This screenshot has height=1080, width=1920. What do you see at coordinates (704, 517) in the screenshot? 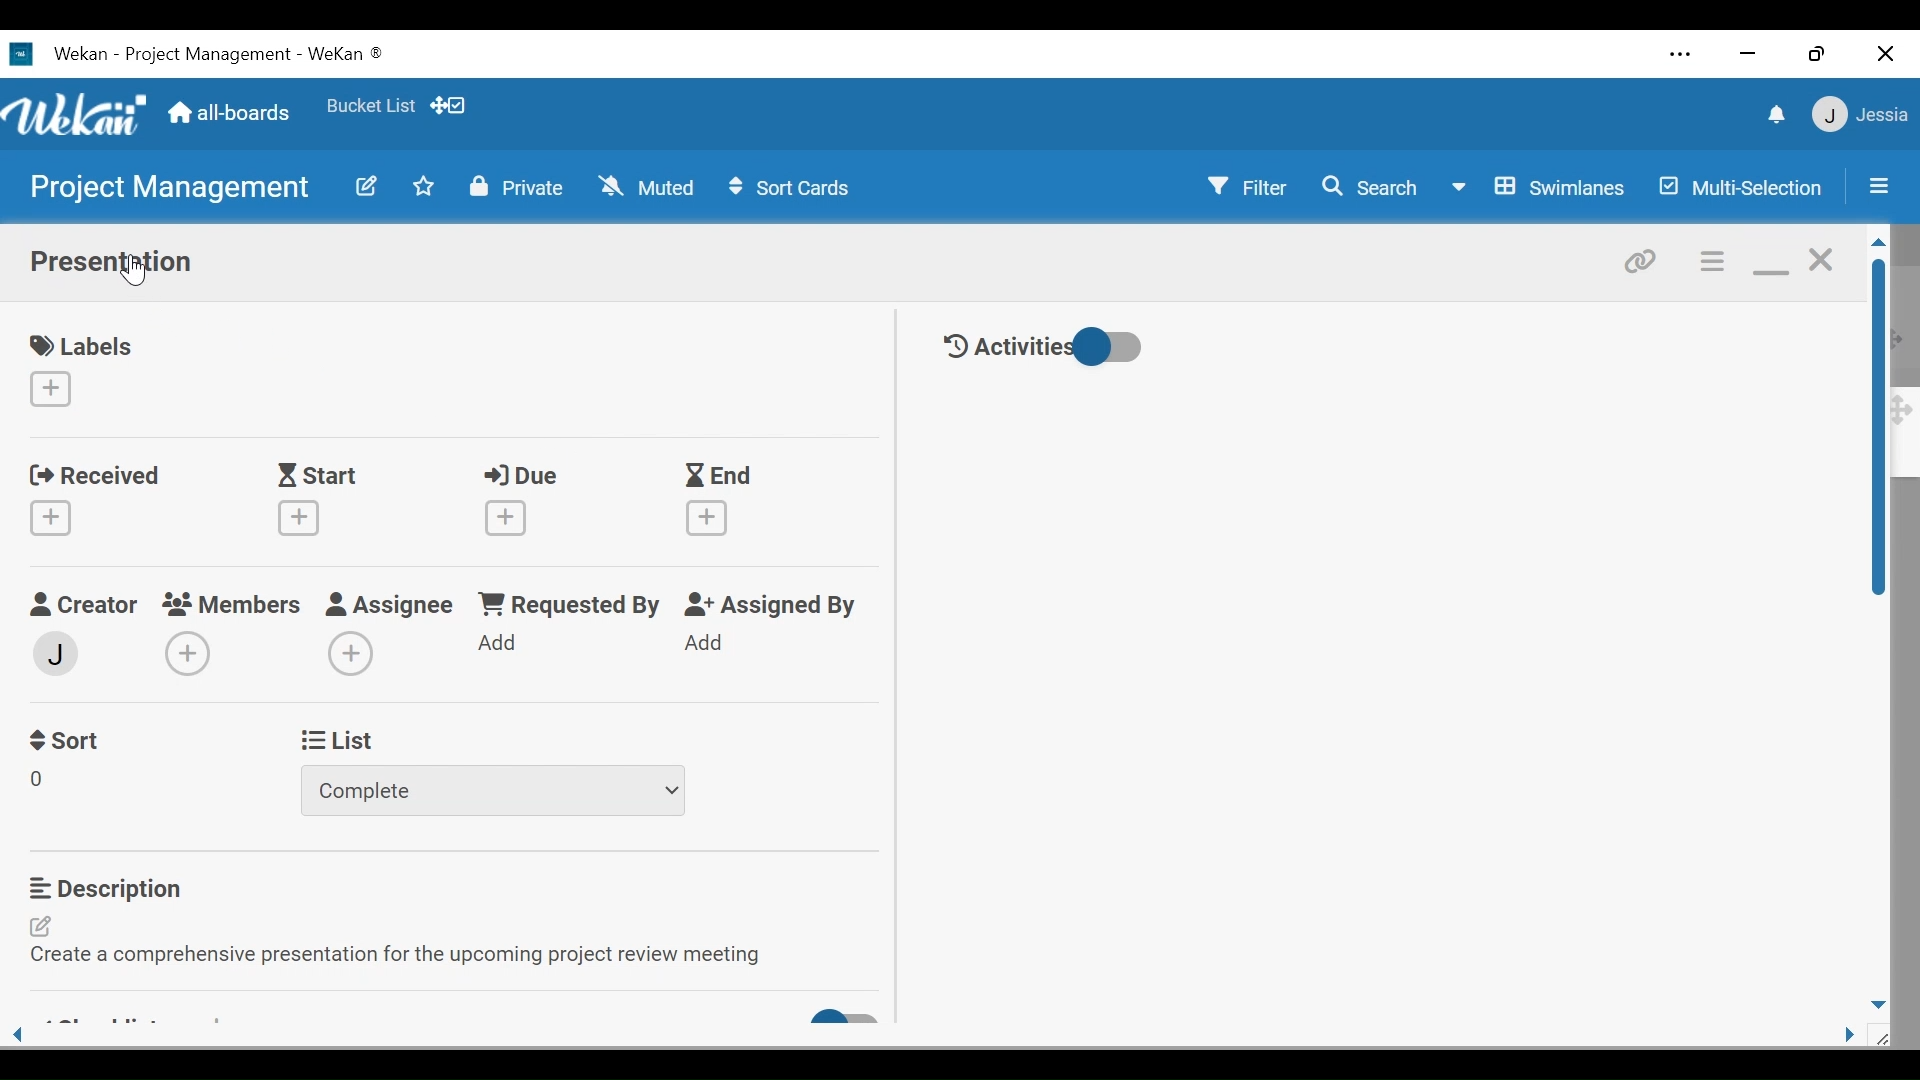
I see `Create End Date` at bounding box center [704, 517].